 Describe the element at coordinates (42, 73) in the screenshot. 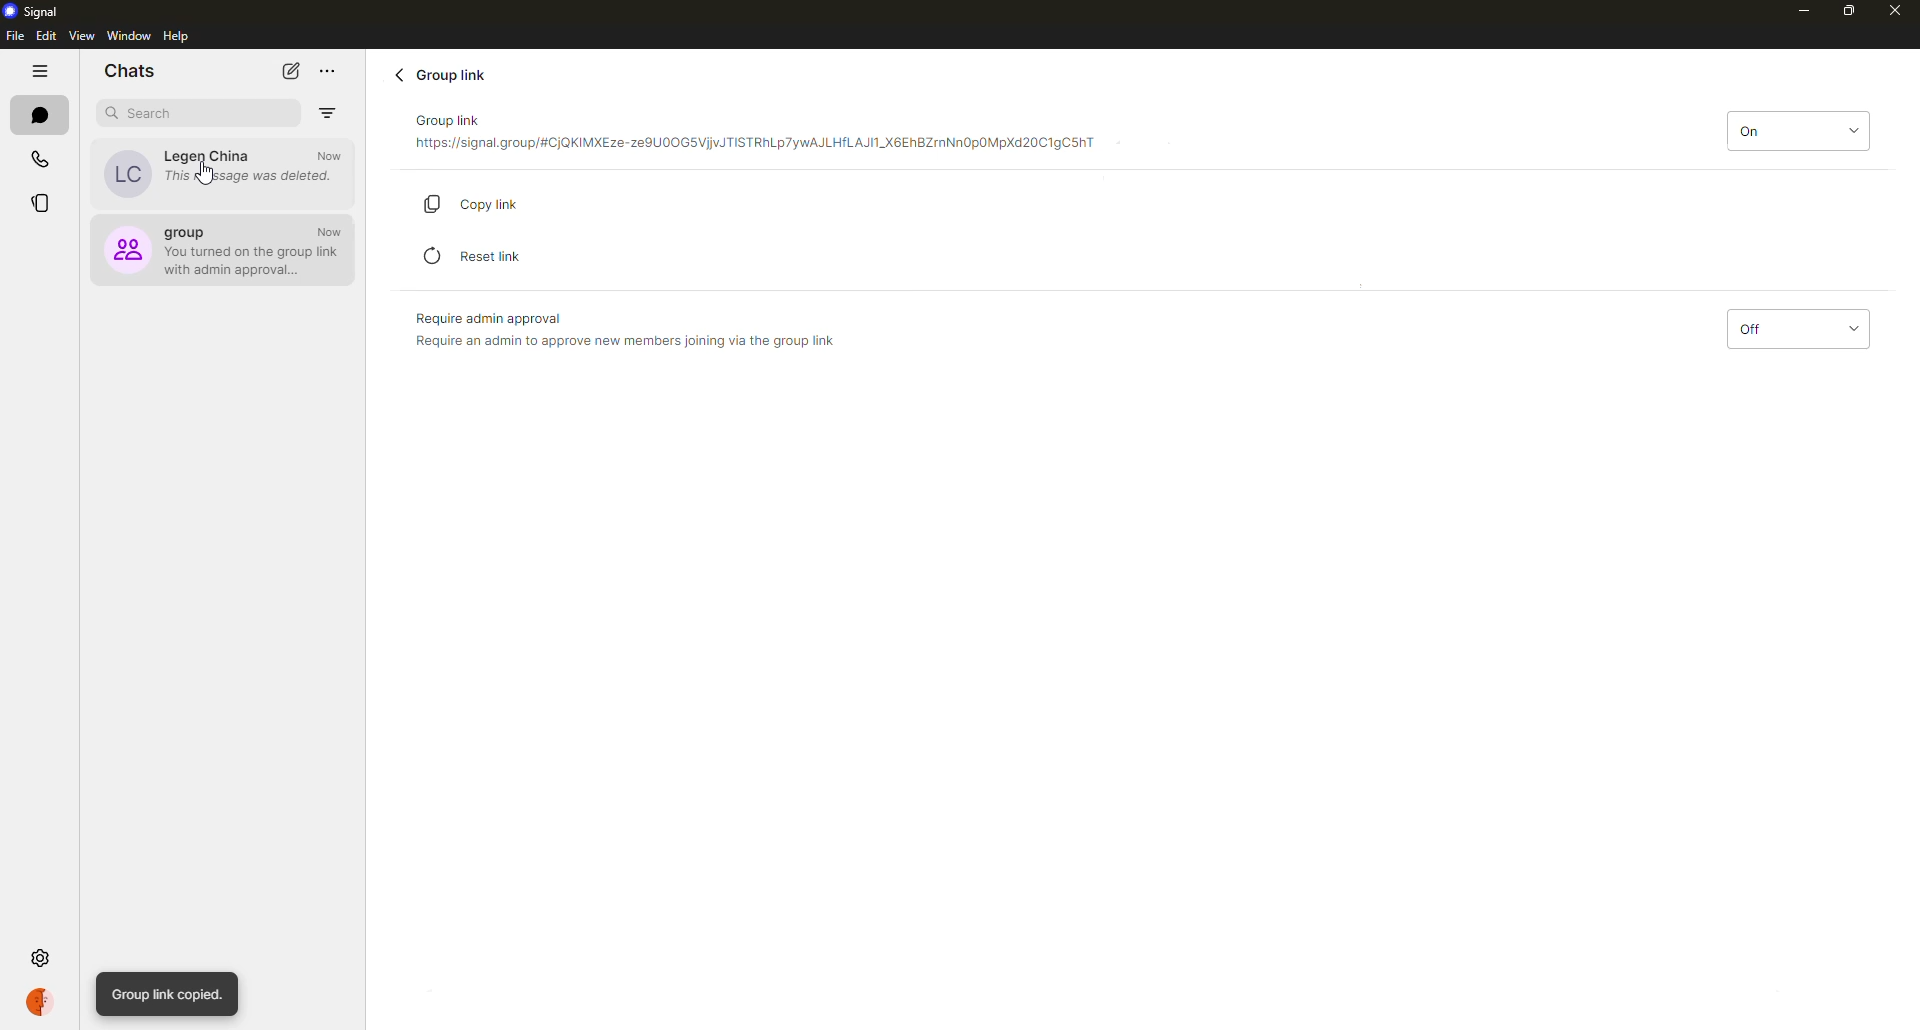

I see `hide tabs` at that location.